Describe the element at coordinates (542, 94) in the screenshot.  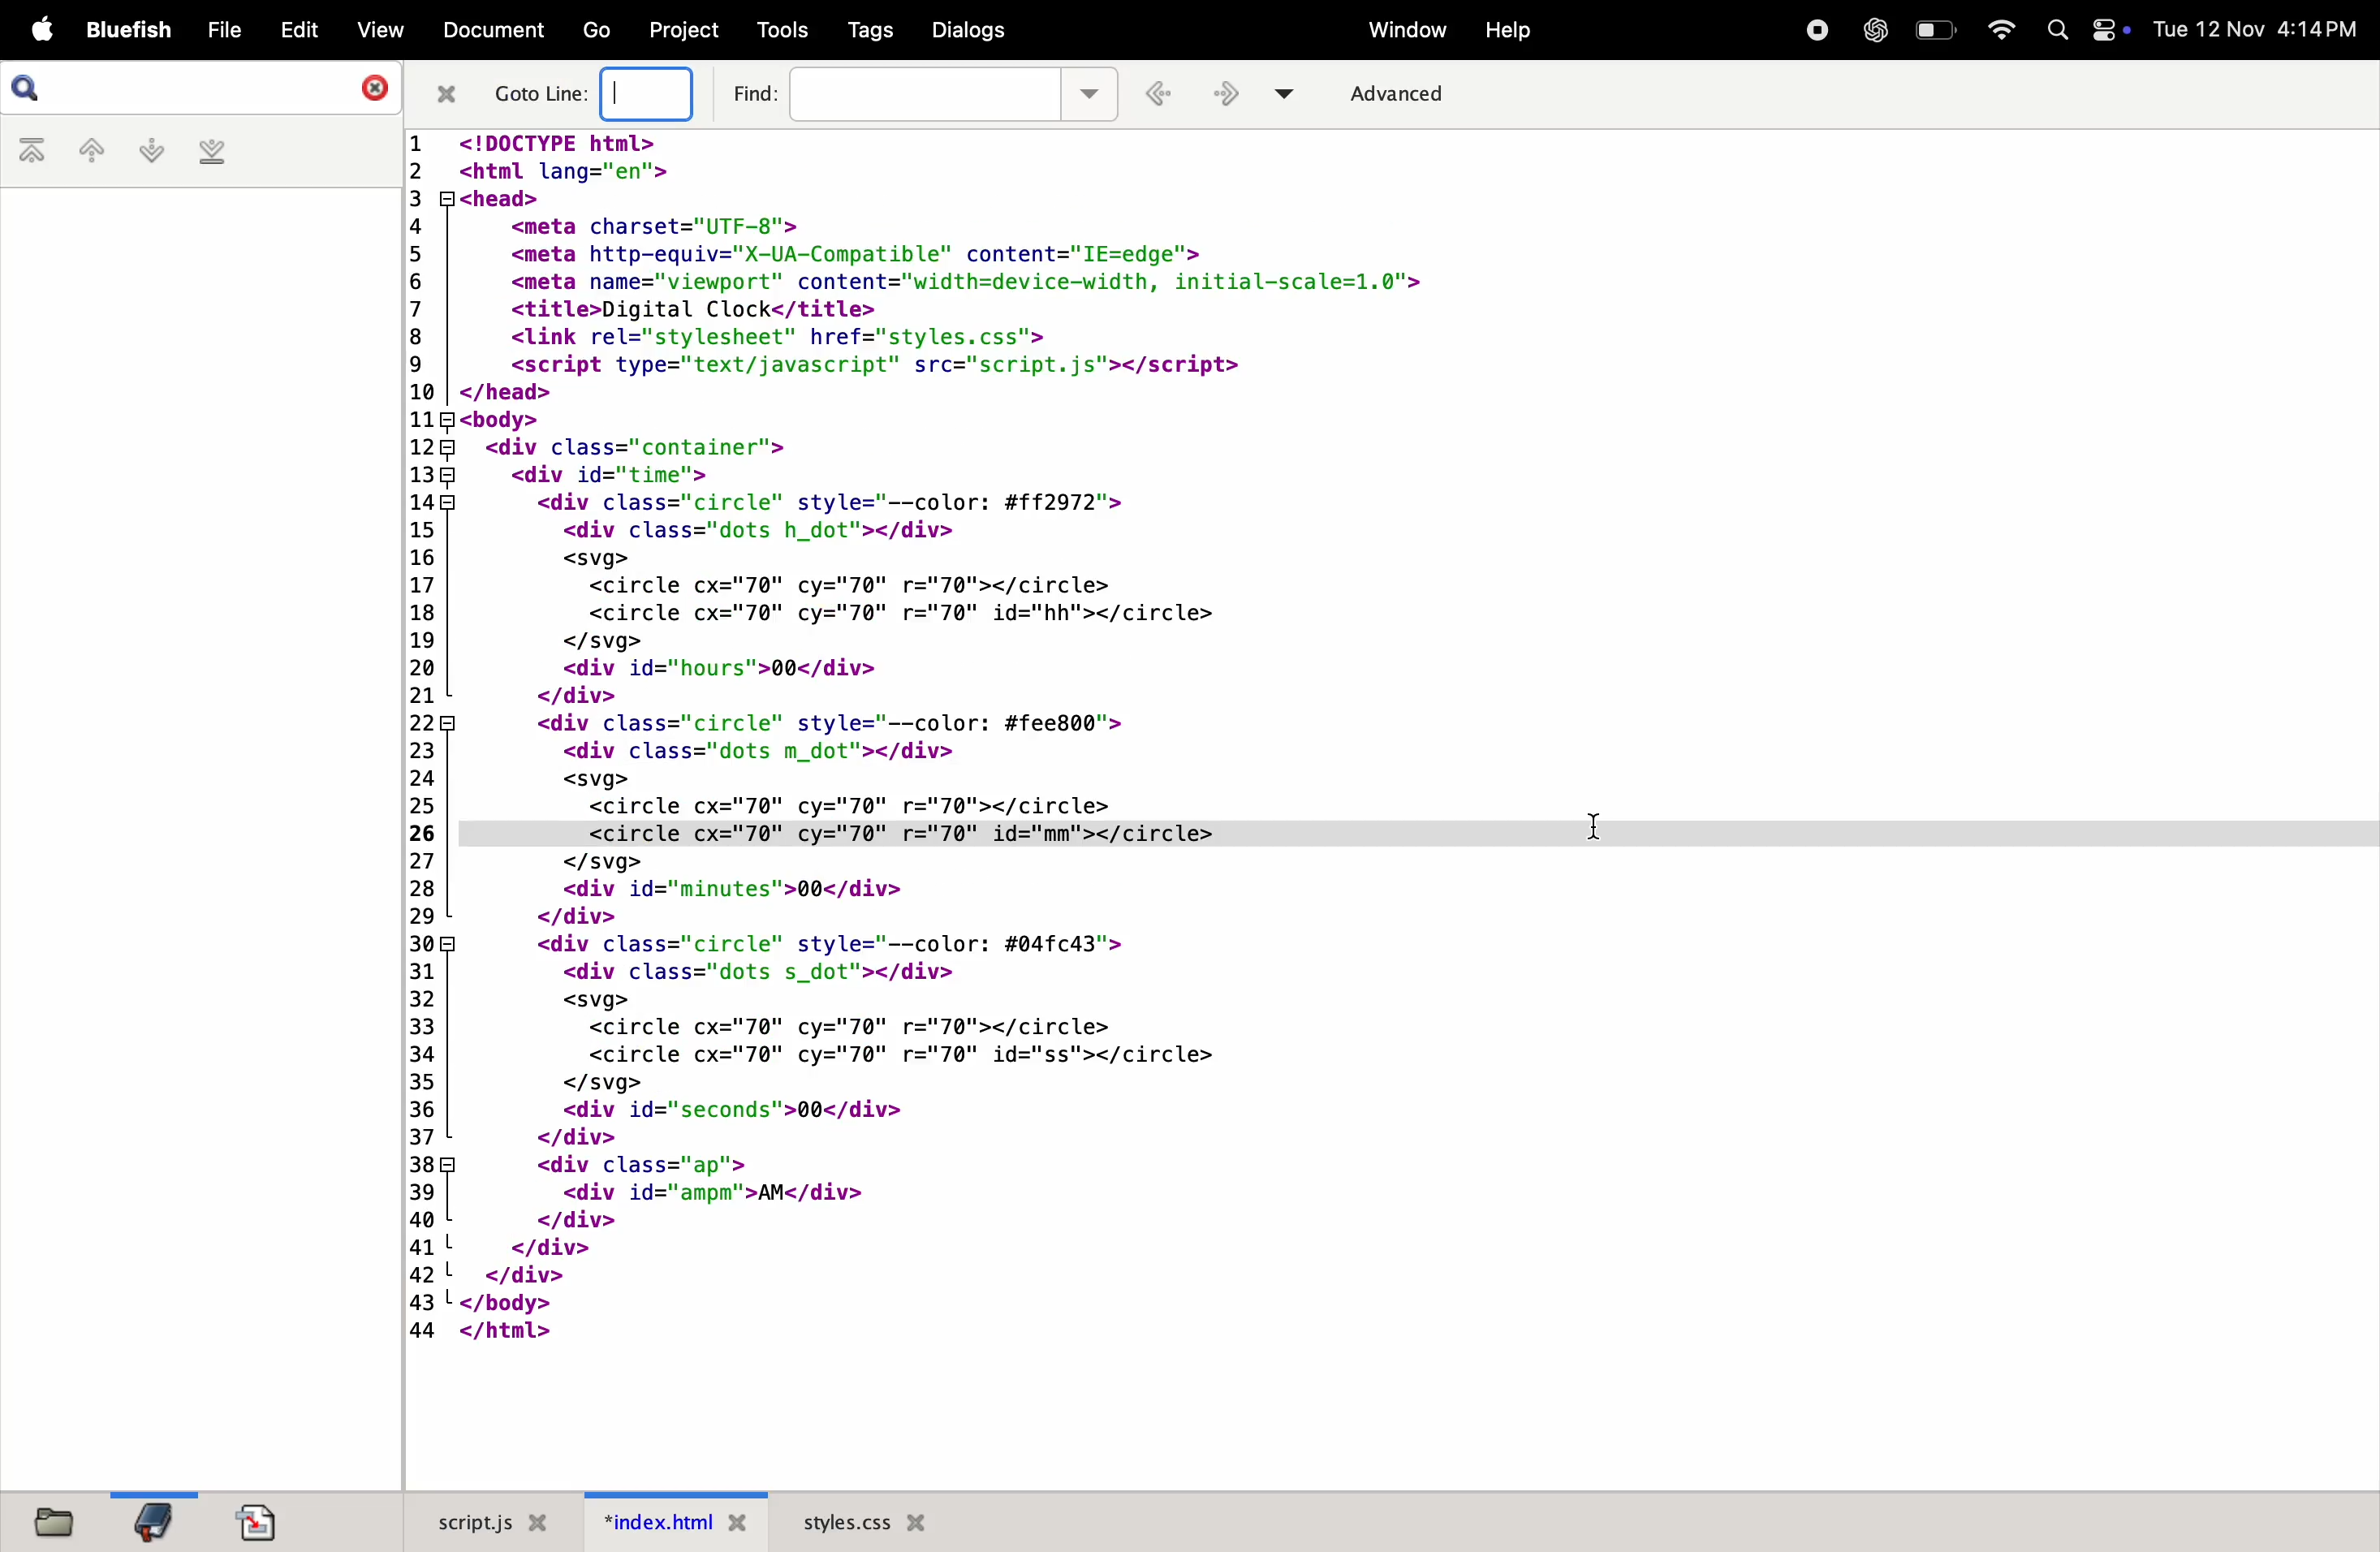
I see `goto line` at that location.